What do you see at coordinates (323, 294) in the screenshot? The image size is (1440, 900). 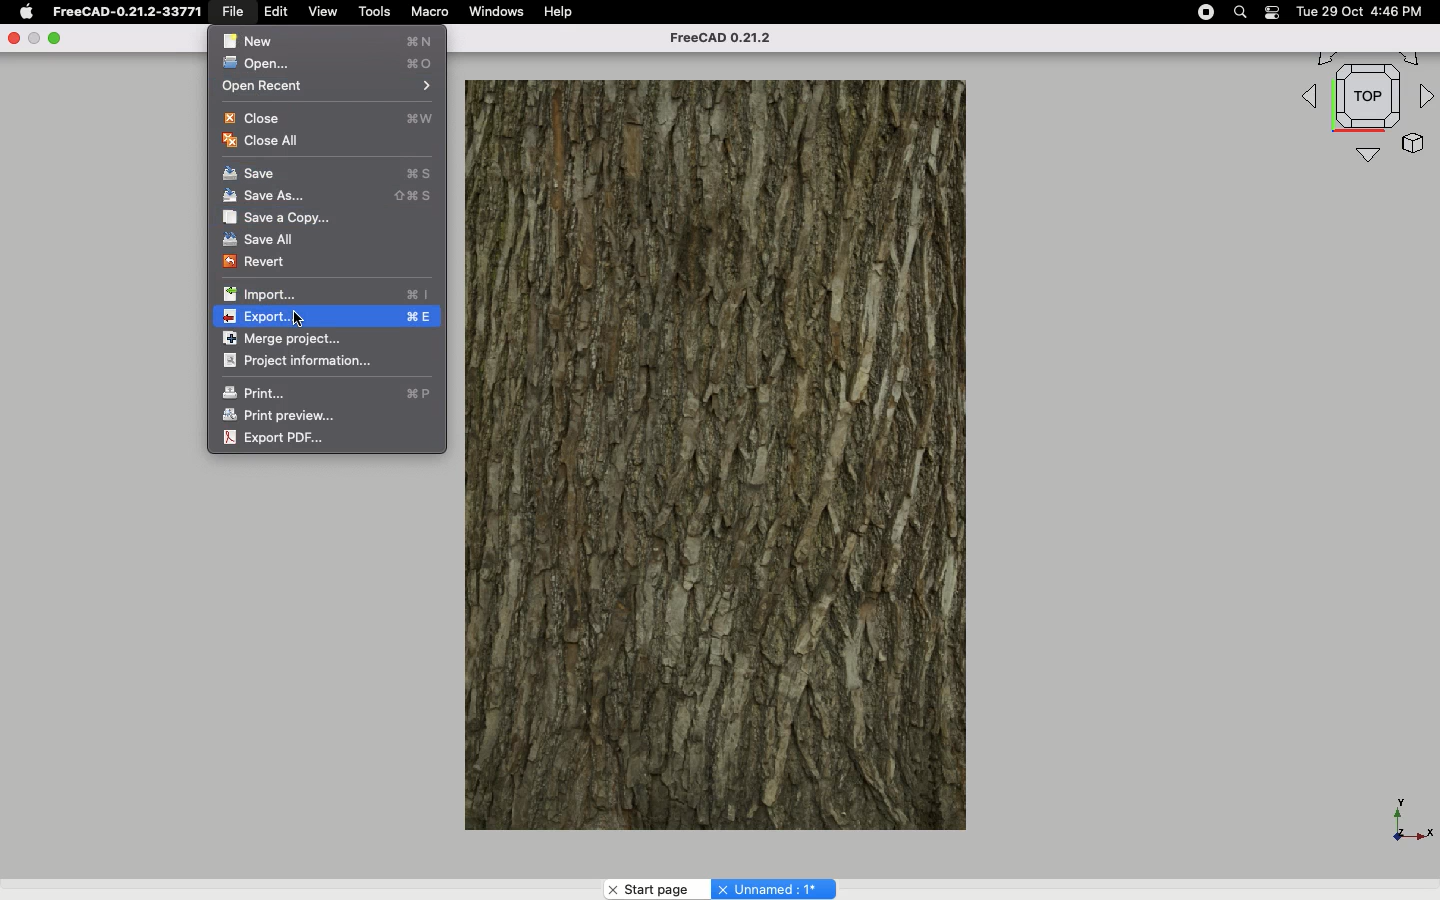 I see `Import` at bounding box center [323, 294].